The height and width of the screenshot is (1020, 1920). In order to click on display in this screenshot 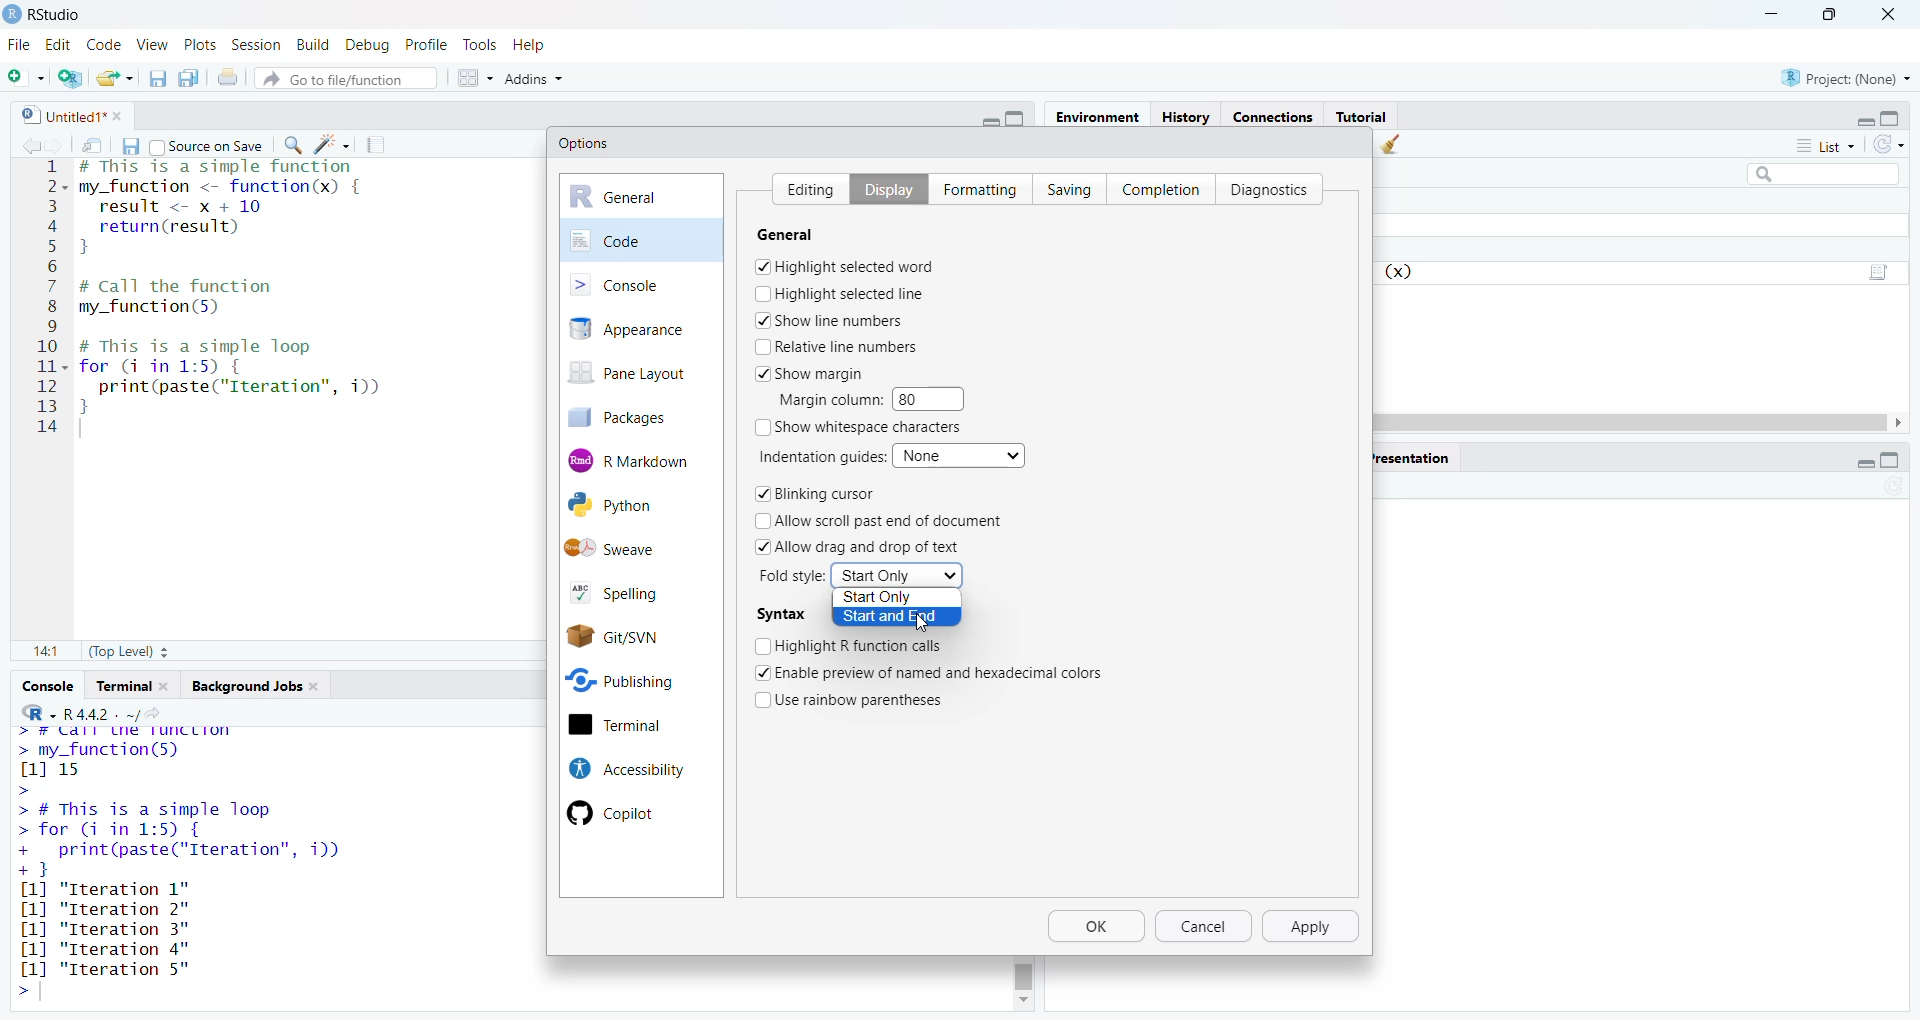, I will do `click(881, 188)`.